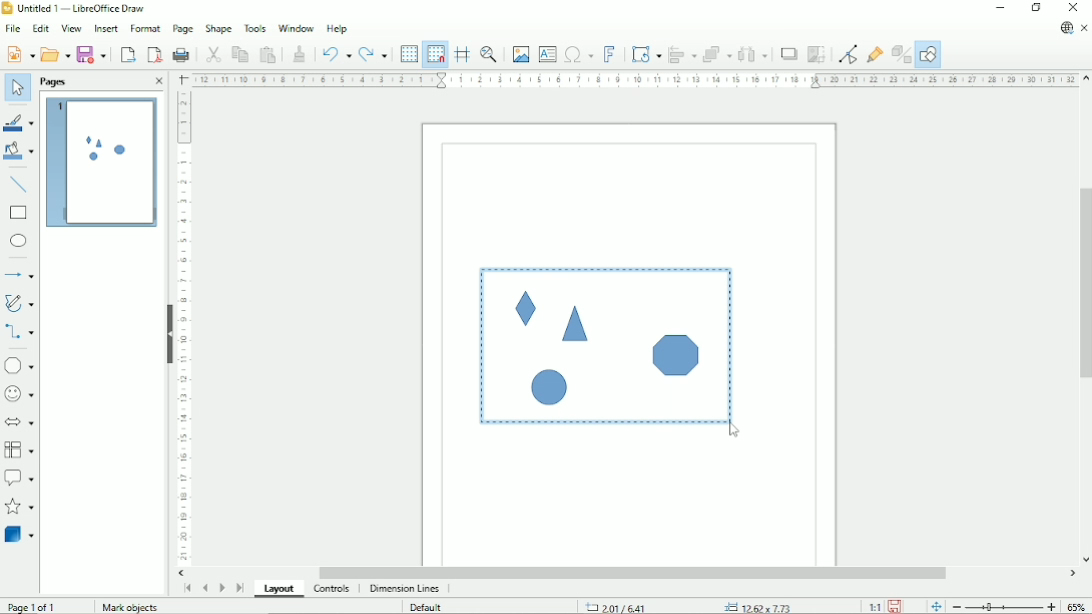  What do you see at coordinates (1073, 573) in the screenshot?
I see `Horizontal scroll button` at bounding box center [1073, 573].